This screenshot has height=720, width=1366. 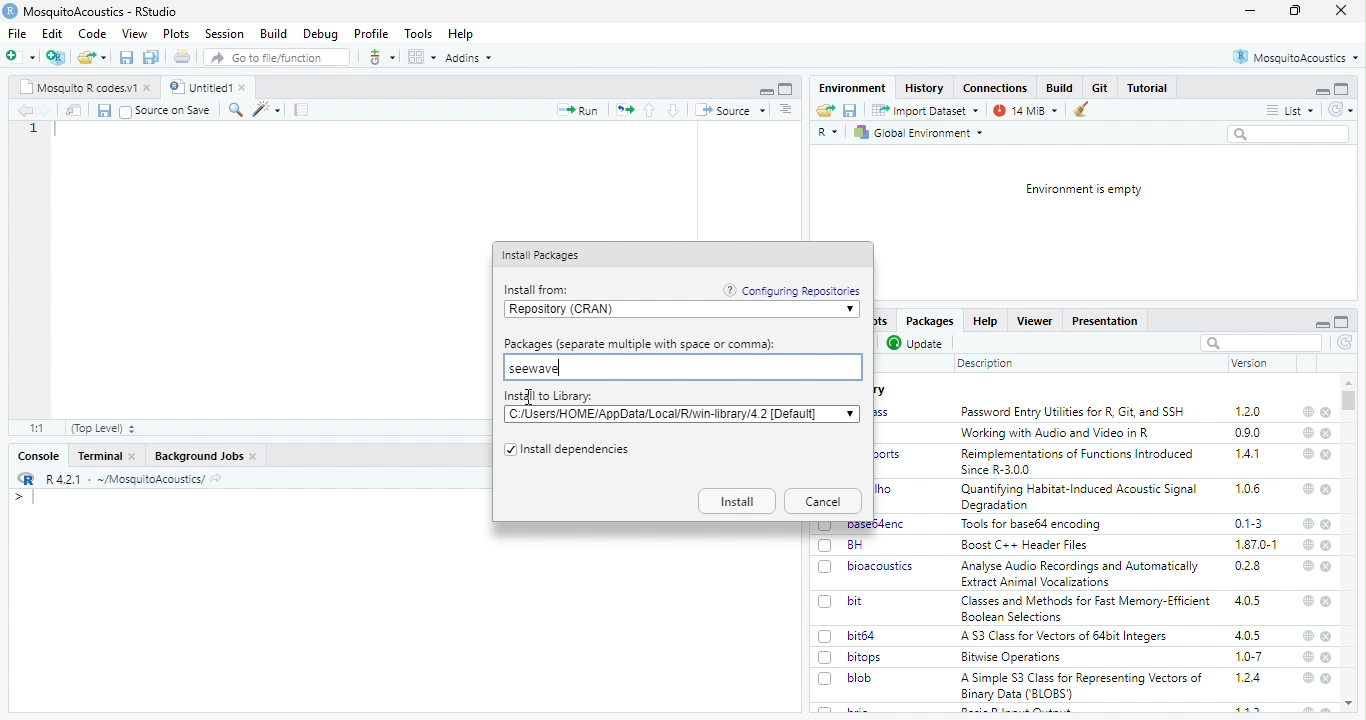 I want to click on MosquitoAcoustics - RStudio, so click(x=101, y=12).